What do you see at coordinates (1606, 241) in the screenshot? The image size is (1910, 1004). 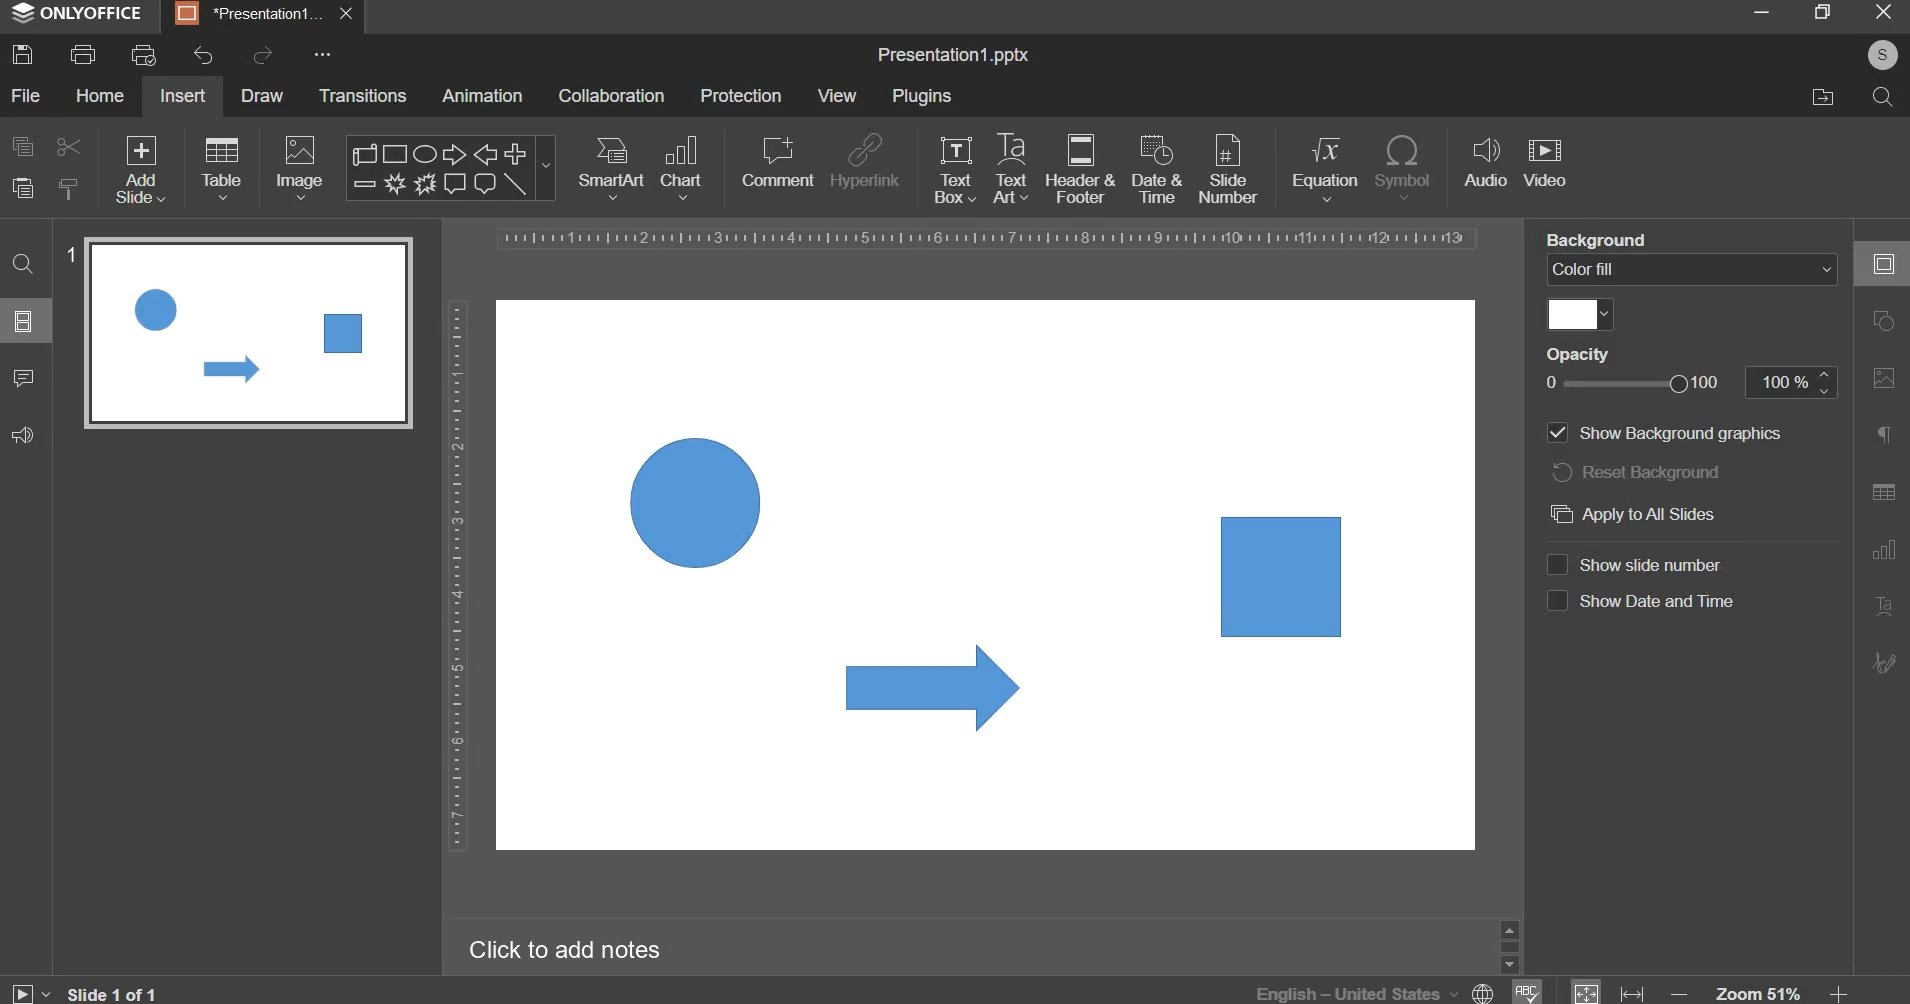 I see `Background` at bounding box center [1606, 241].